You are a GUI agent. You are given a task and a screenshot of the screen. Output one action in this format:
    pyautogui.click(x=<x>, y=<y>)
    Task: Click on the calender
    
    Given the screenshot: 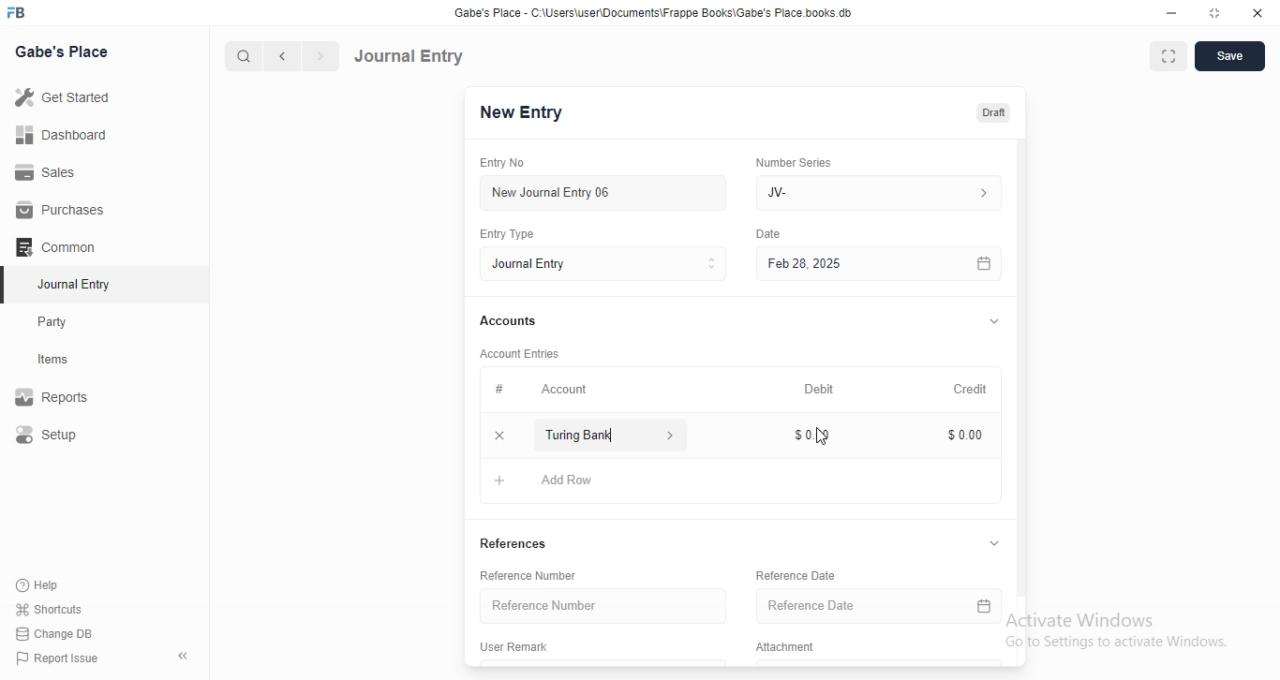 What is the action you would take?
    pyautogui.click(x=984, y=263)
    